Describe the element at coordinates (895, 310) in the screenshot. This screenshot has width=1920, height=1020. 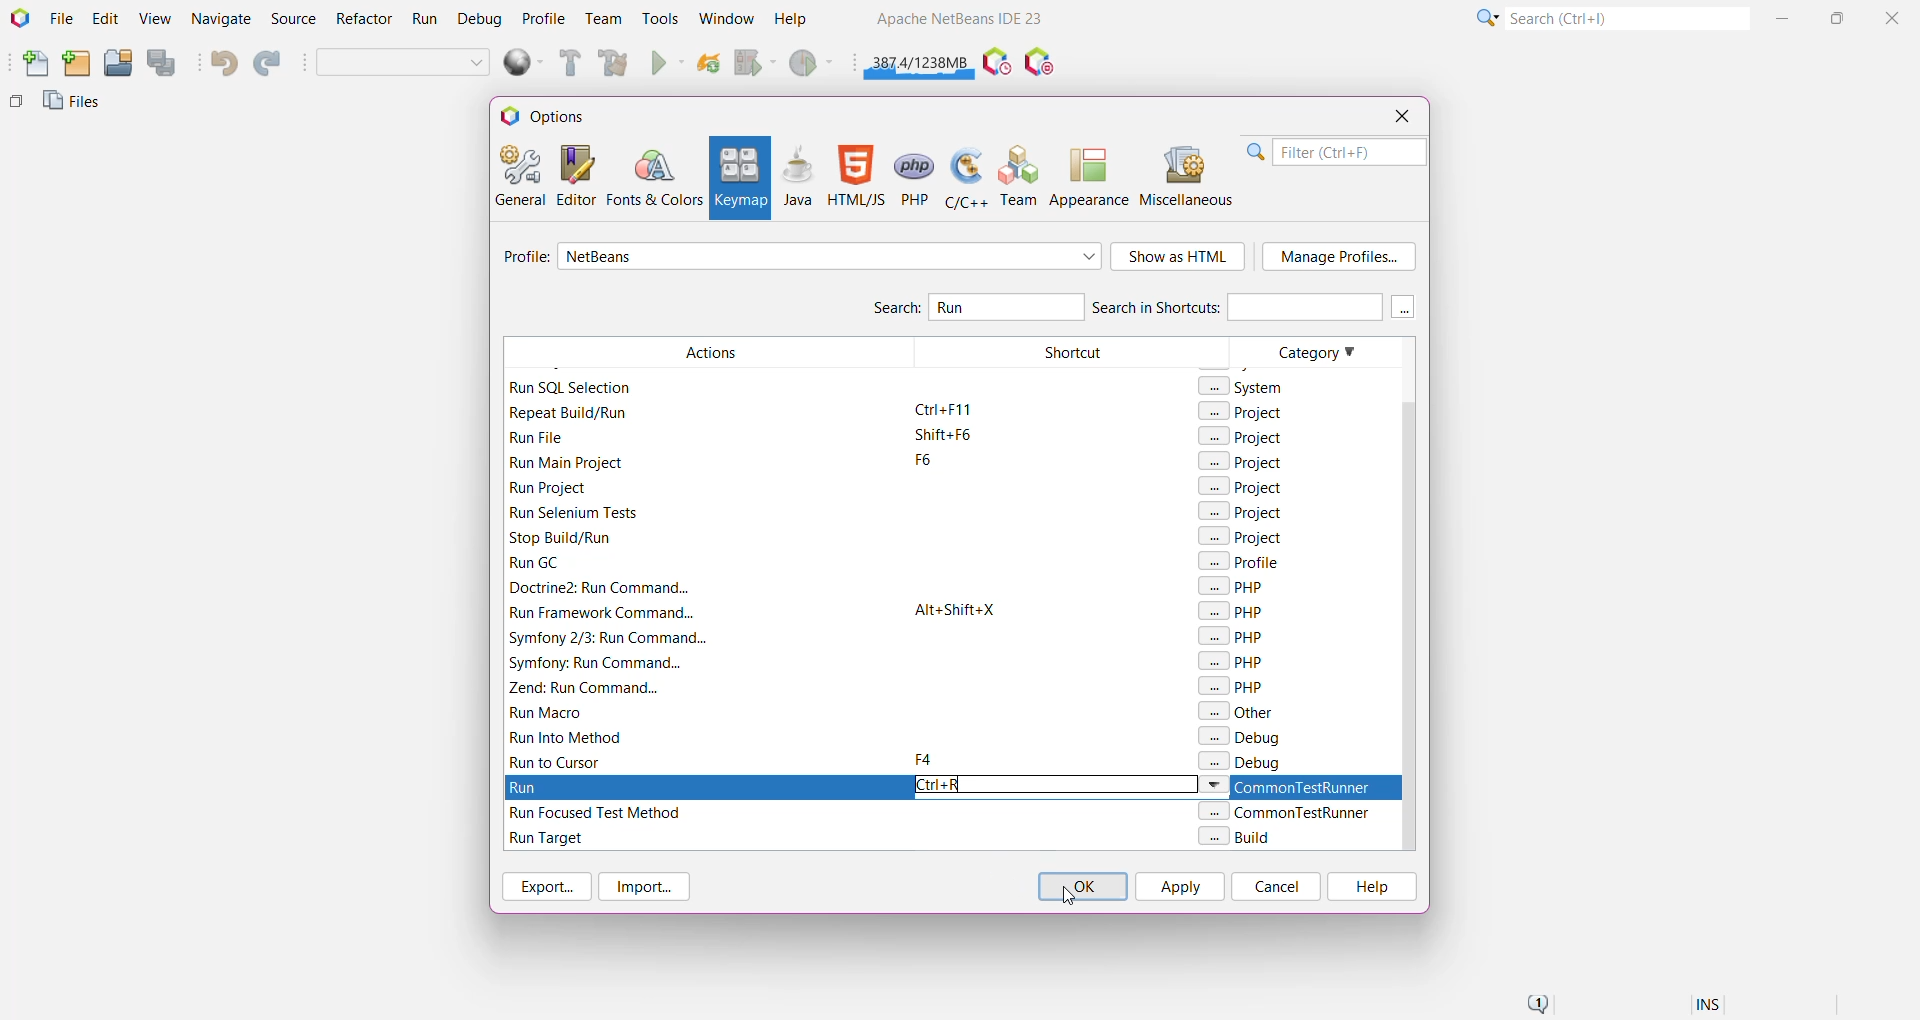
I see `Search` at that location.